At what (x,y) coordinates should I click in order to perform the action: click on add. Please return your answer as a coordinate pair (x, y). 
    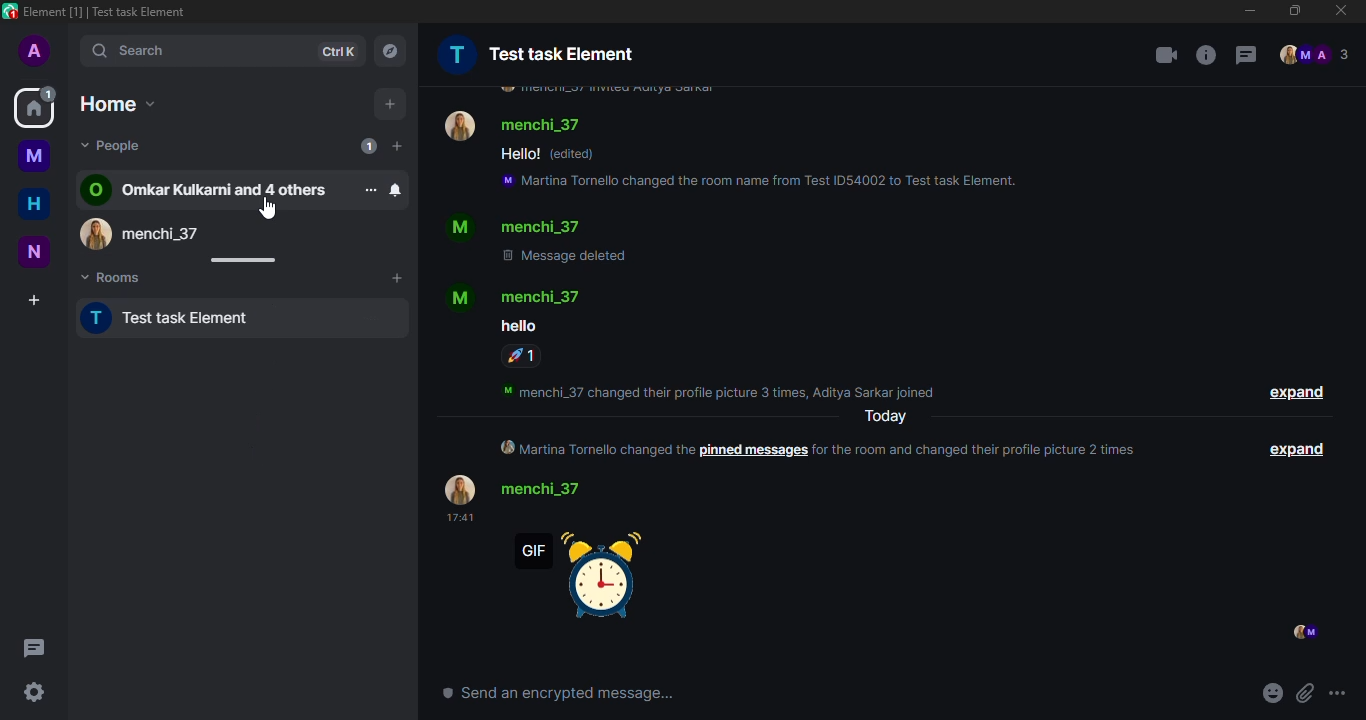
    Looking at the image, I should click on (390, 102).